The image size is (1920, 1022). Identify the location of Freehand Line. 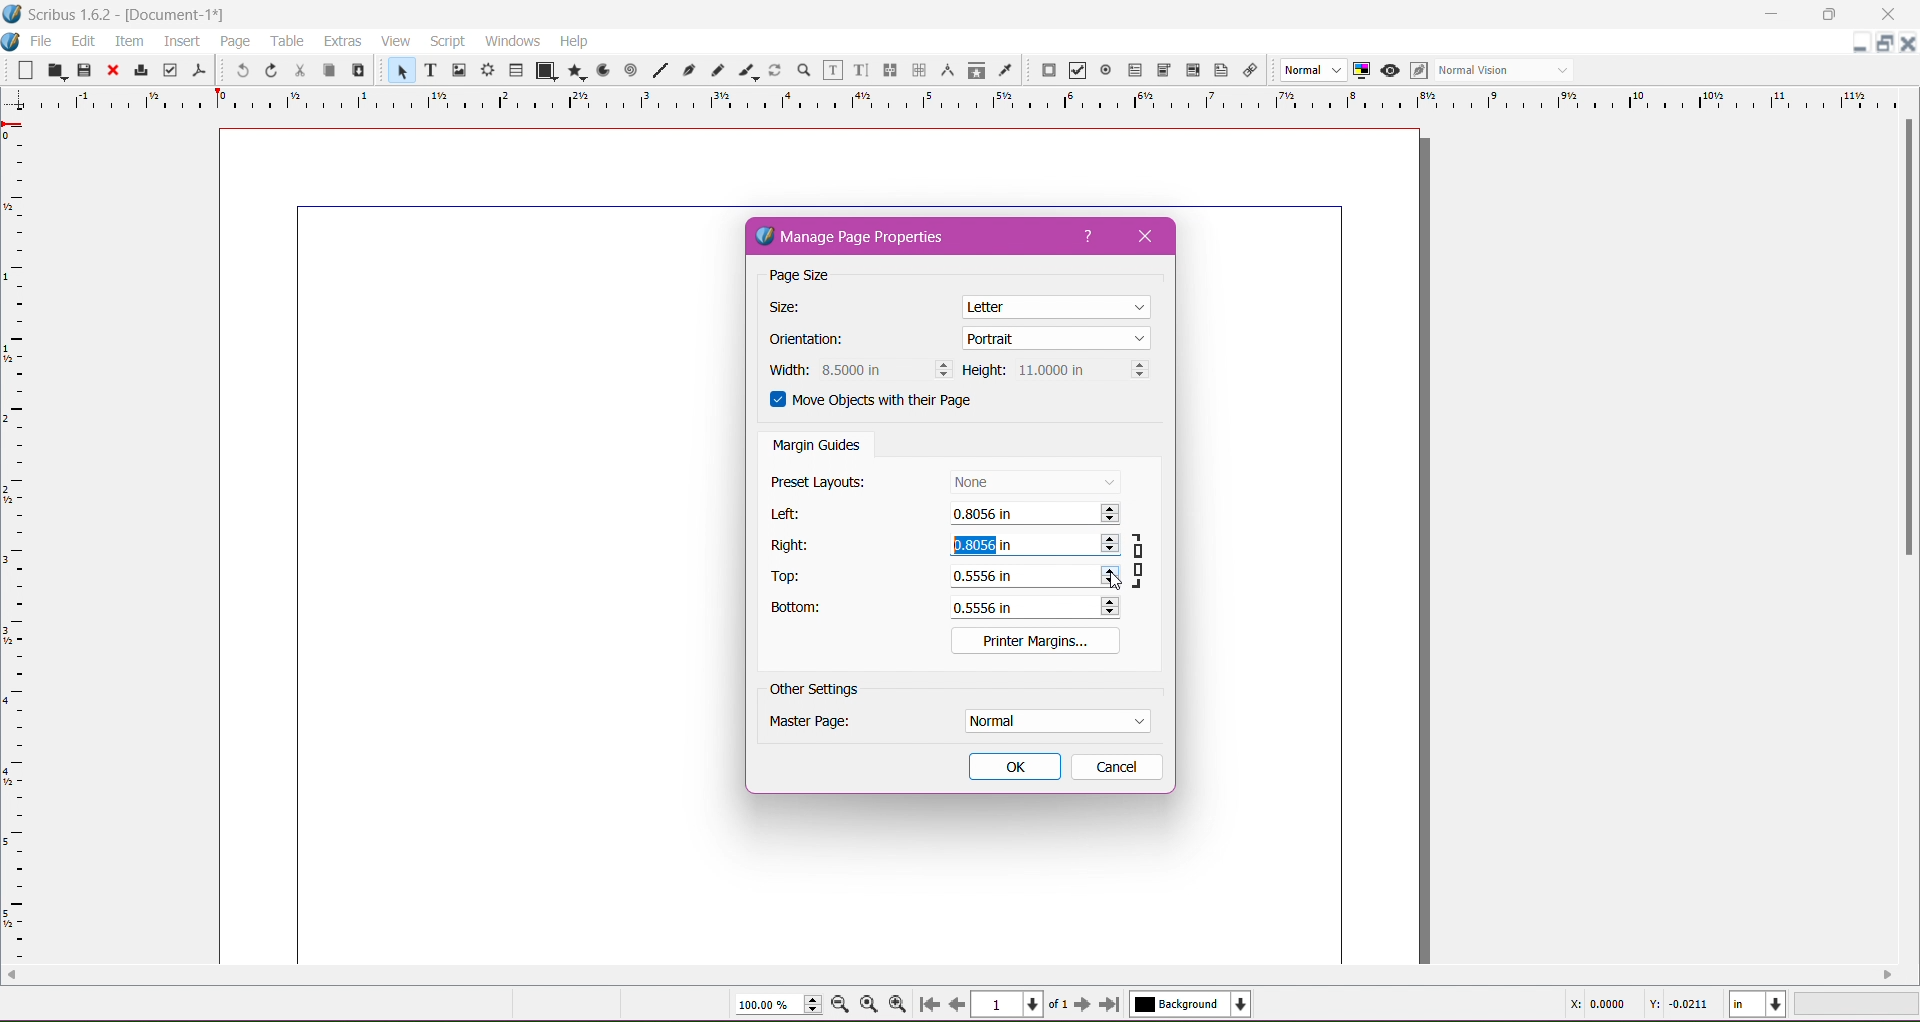
(717, 70).